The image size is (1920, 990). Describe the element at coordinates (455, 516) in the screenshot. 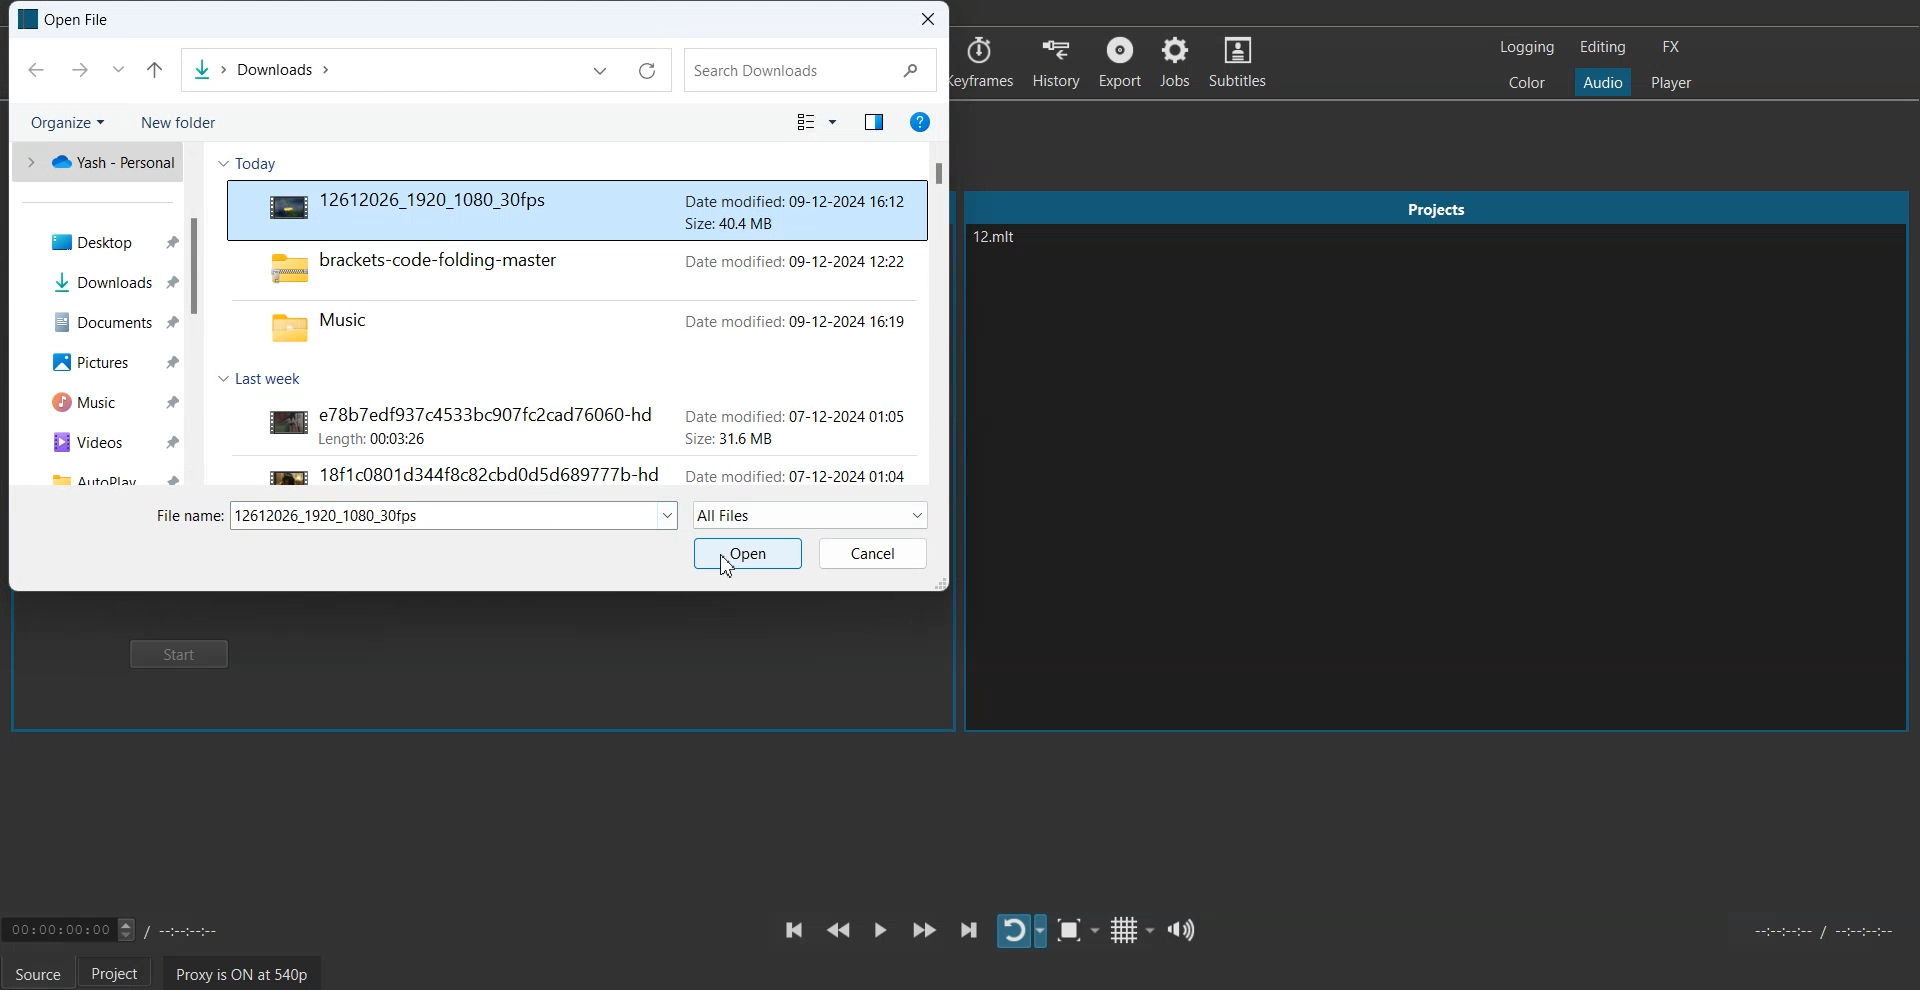

I see `Text` at that location.